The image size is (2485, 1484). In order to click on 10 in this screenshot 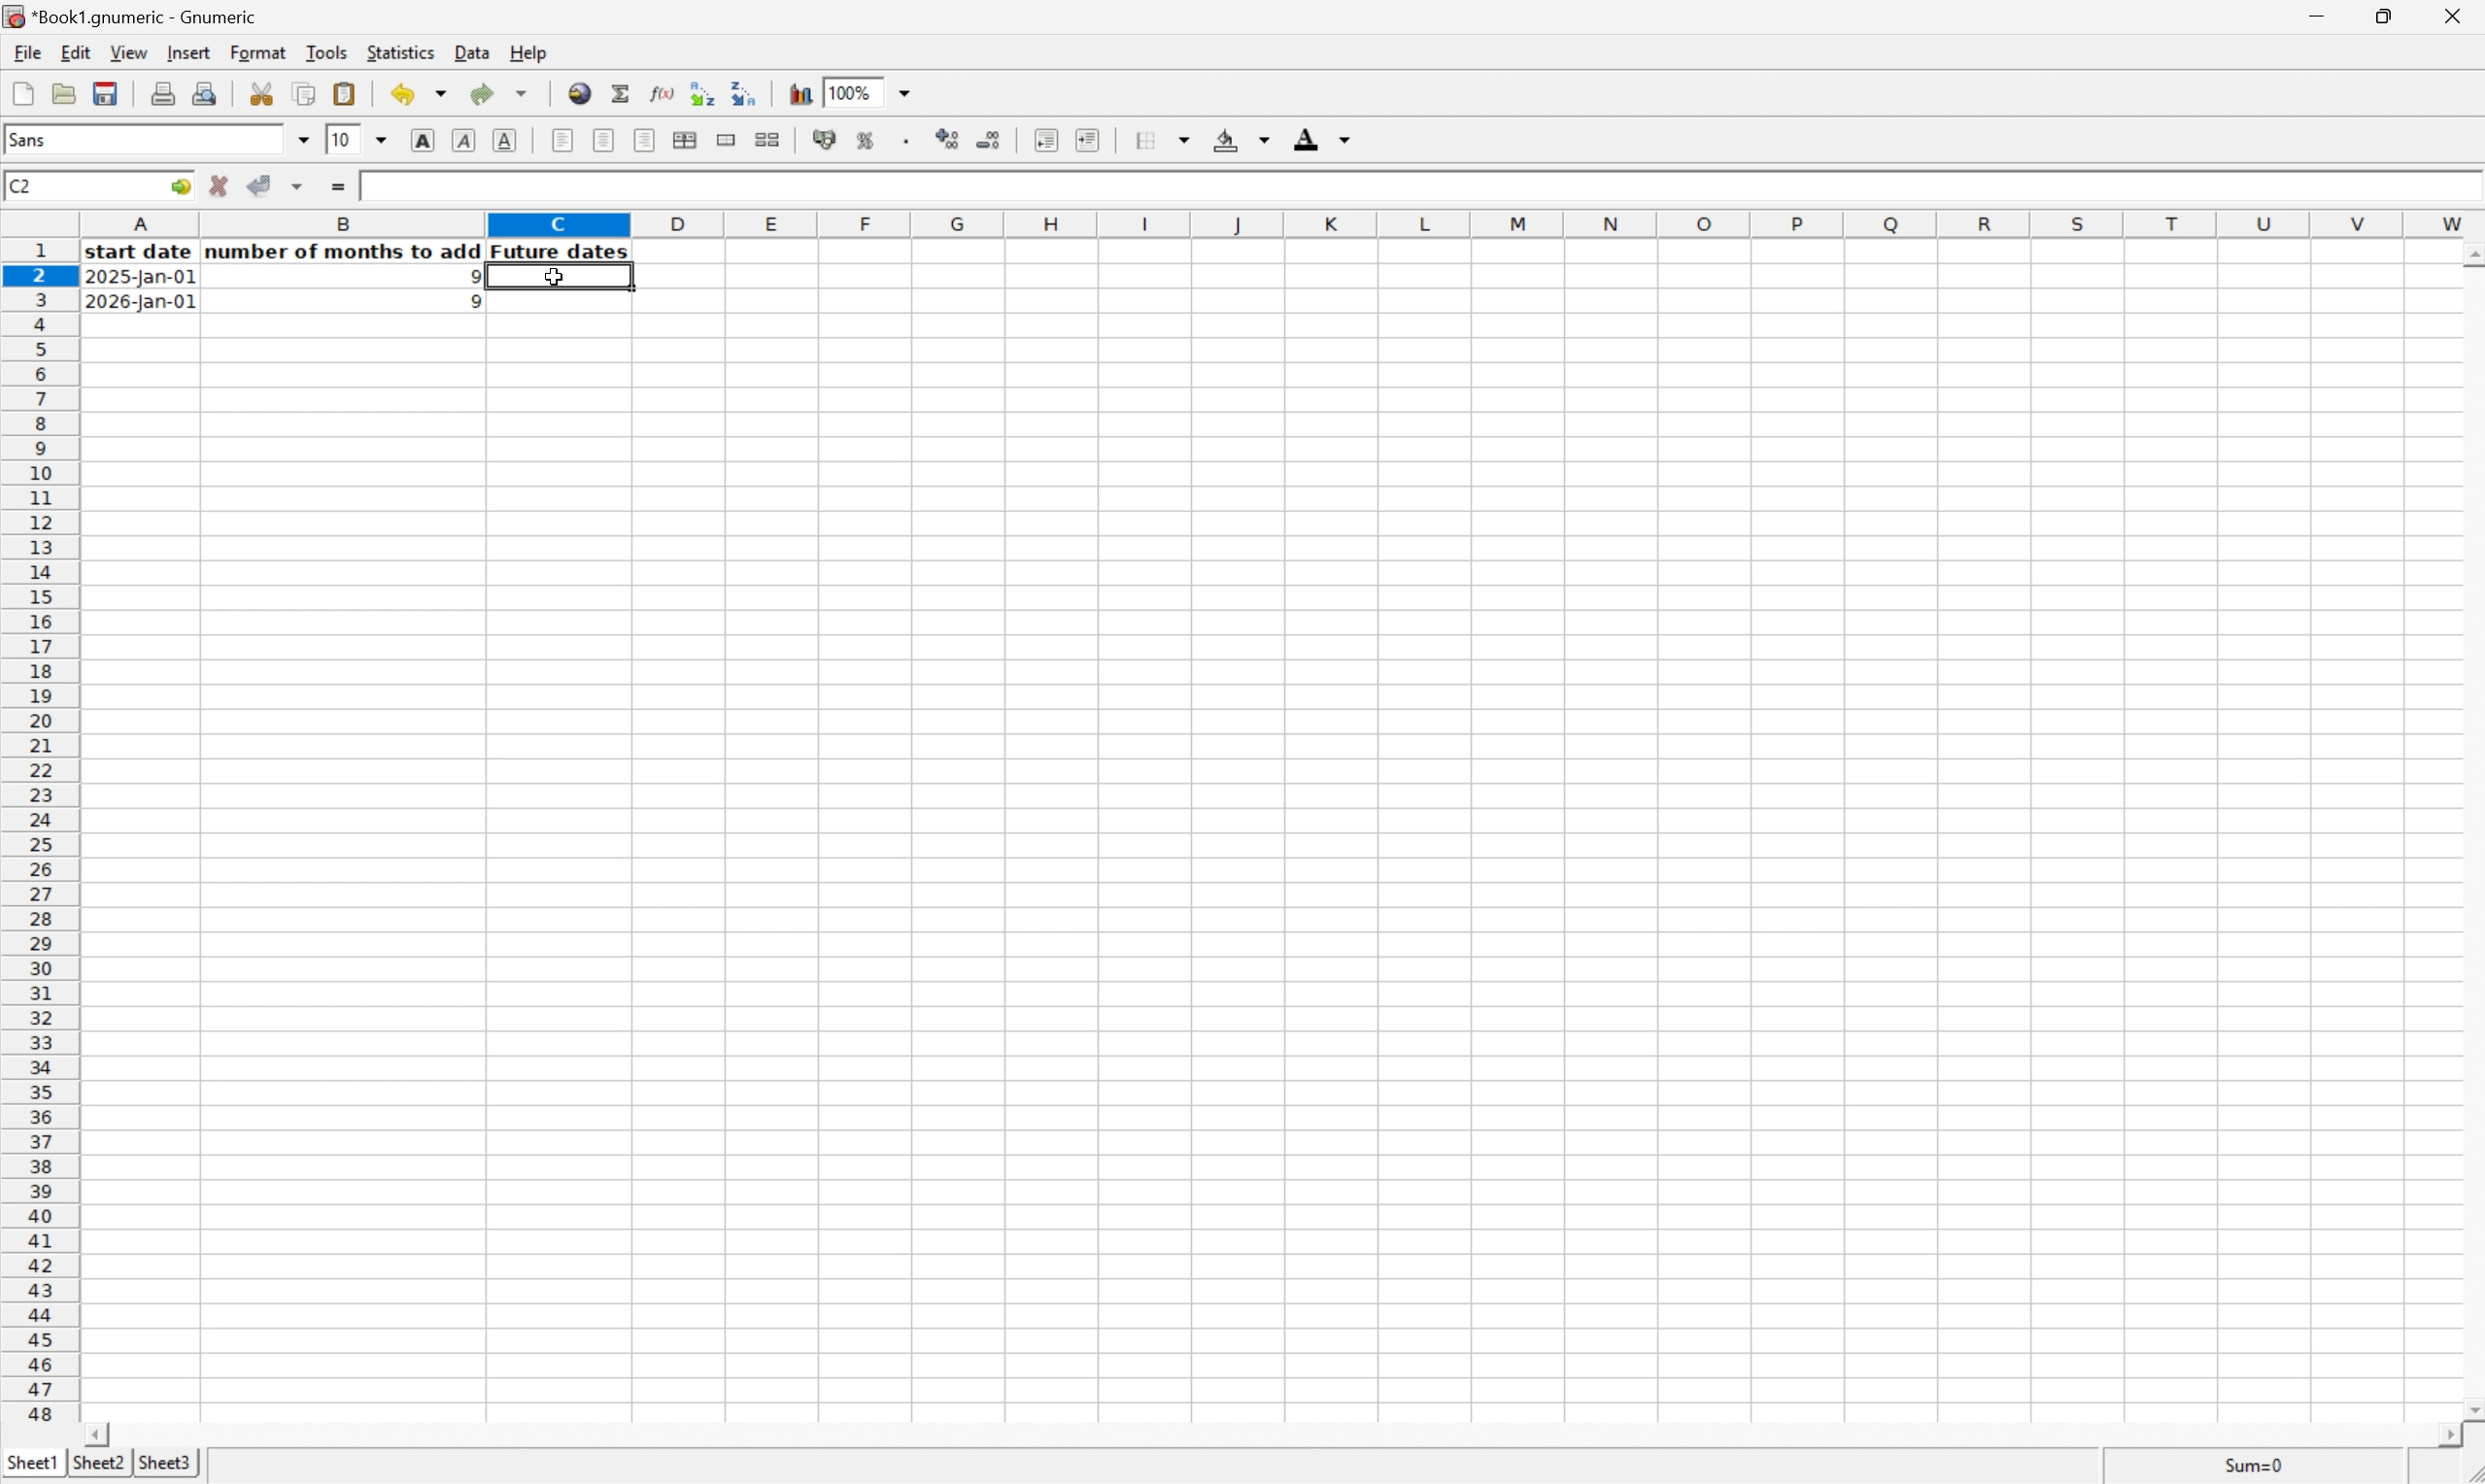, I will do `click(343, 140)`.